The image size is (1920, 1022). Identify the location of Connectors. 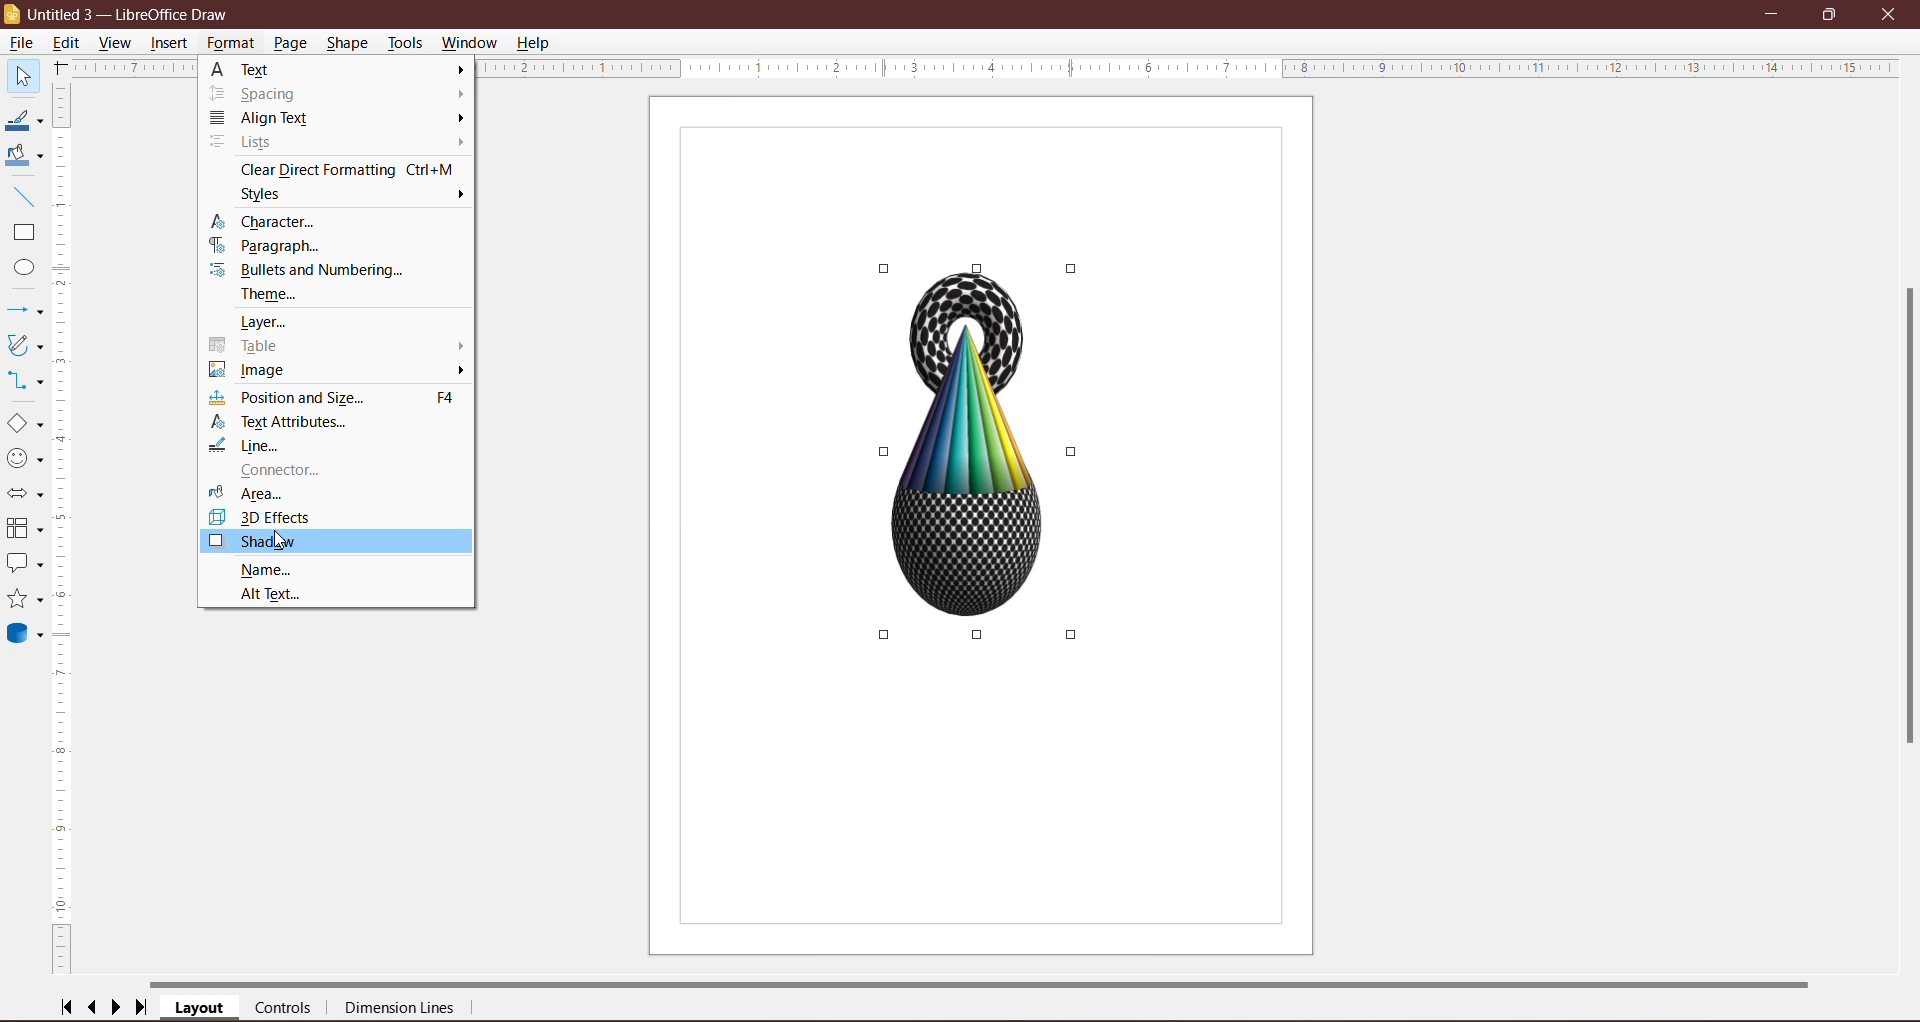
(25, 379).